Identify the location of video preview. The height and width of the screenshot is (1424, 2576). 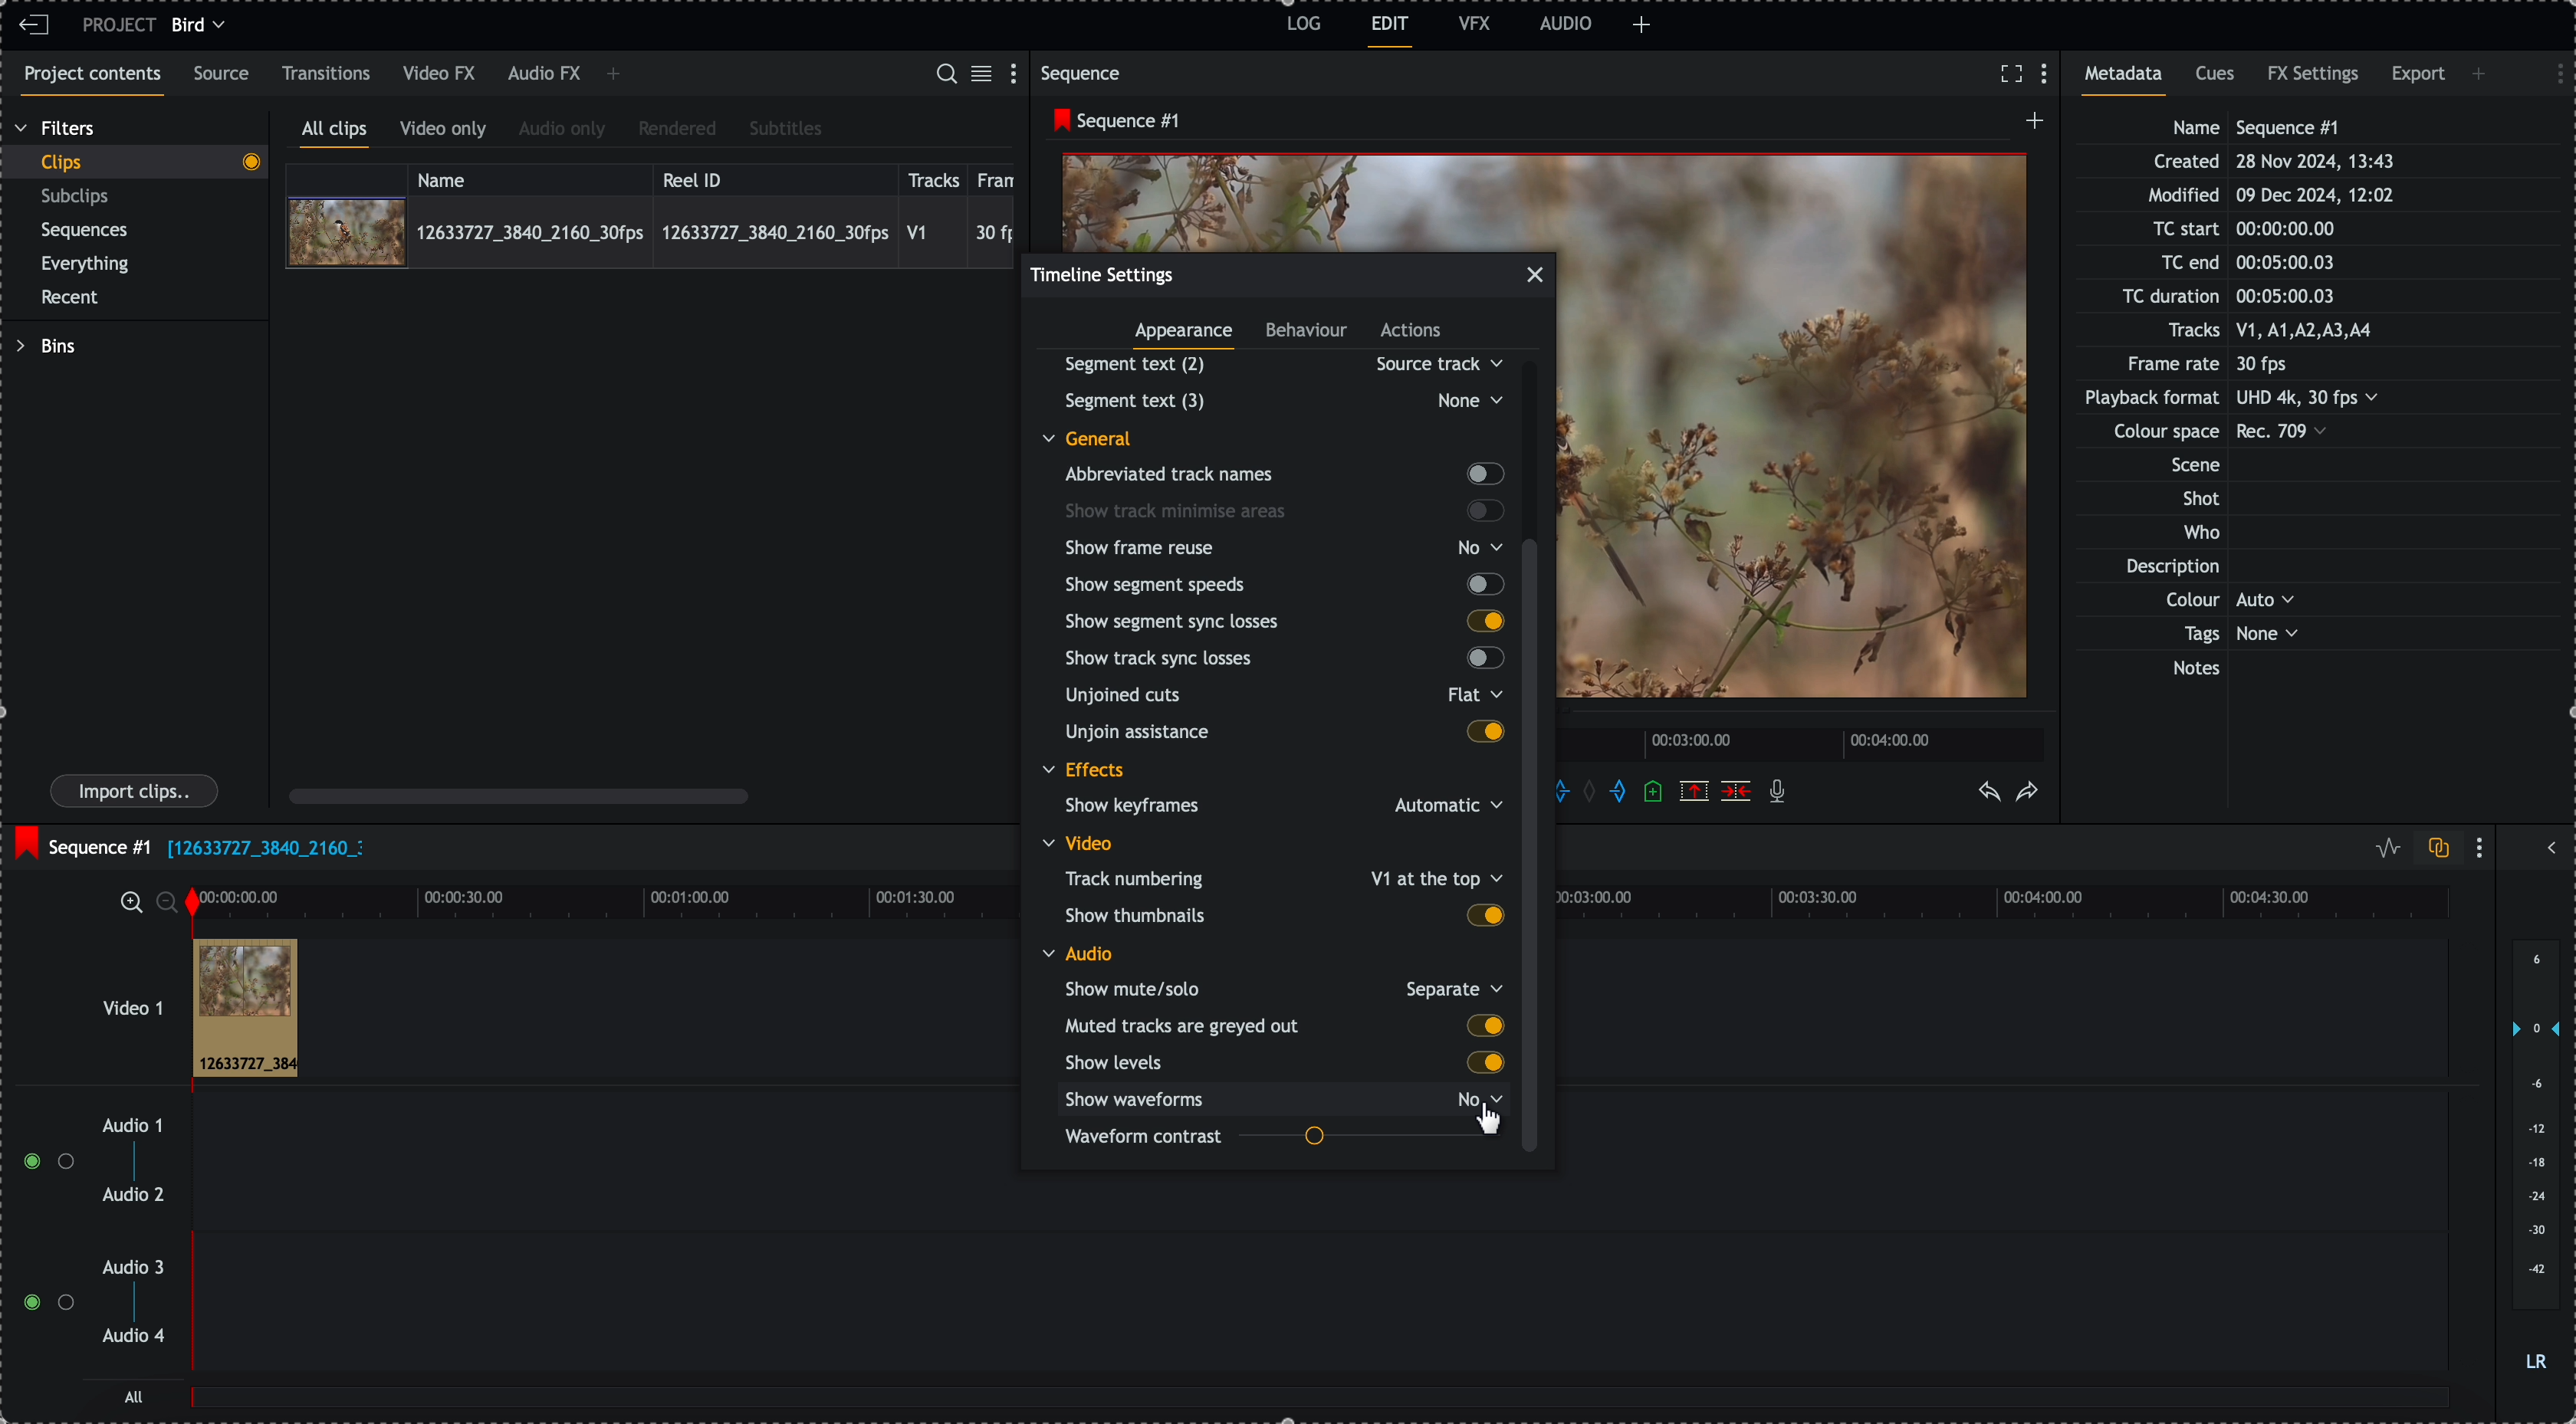
(1309, 199).